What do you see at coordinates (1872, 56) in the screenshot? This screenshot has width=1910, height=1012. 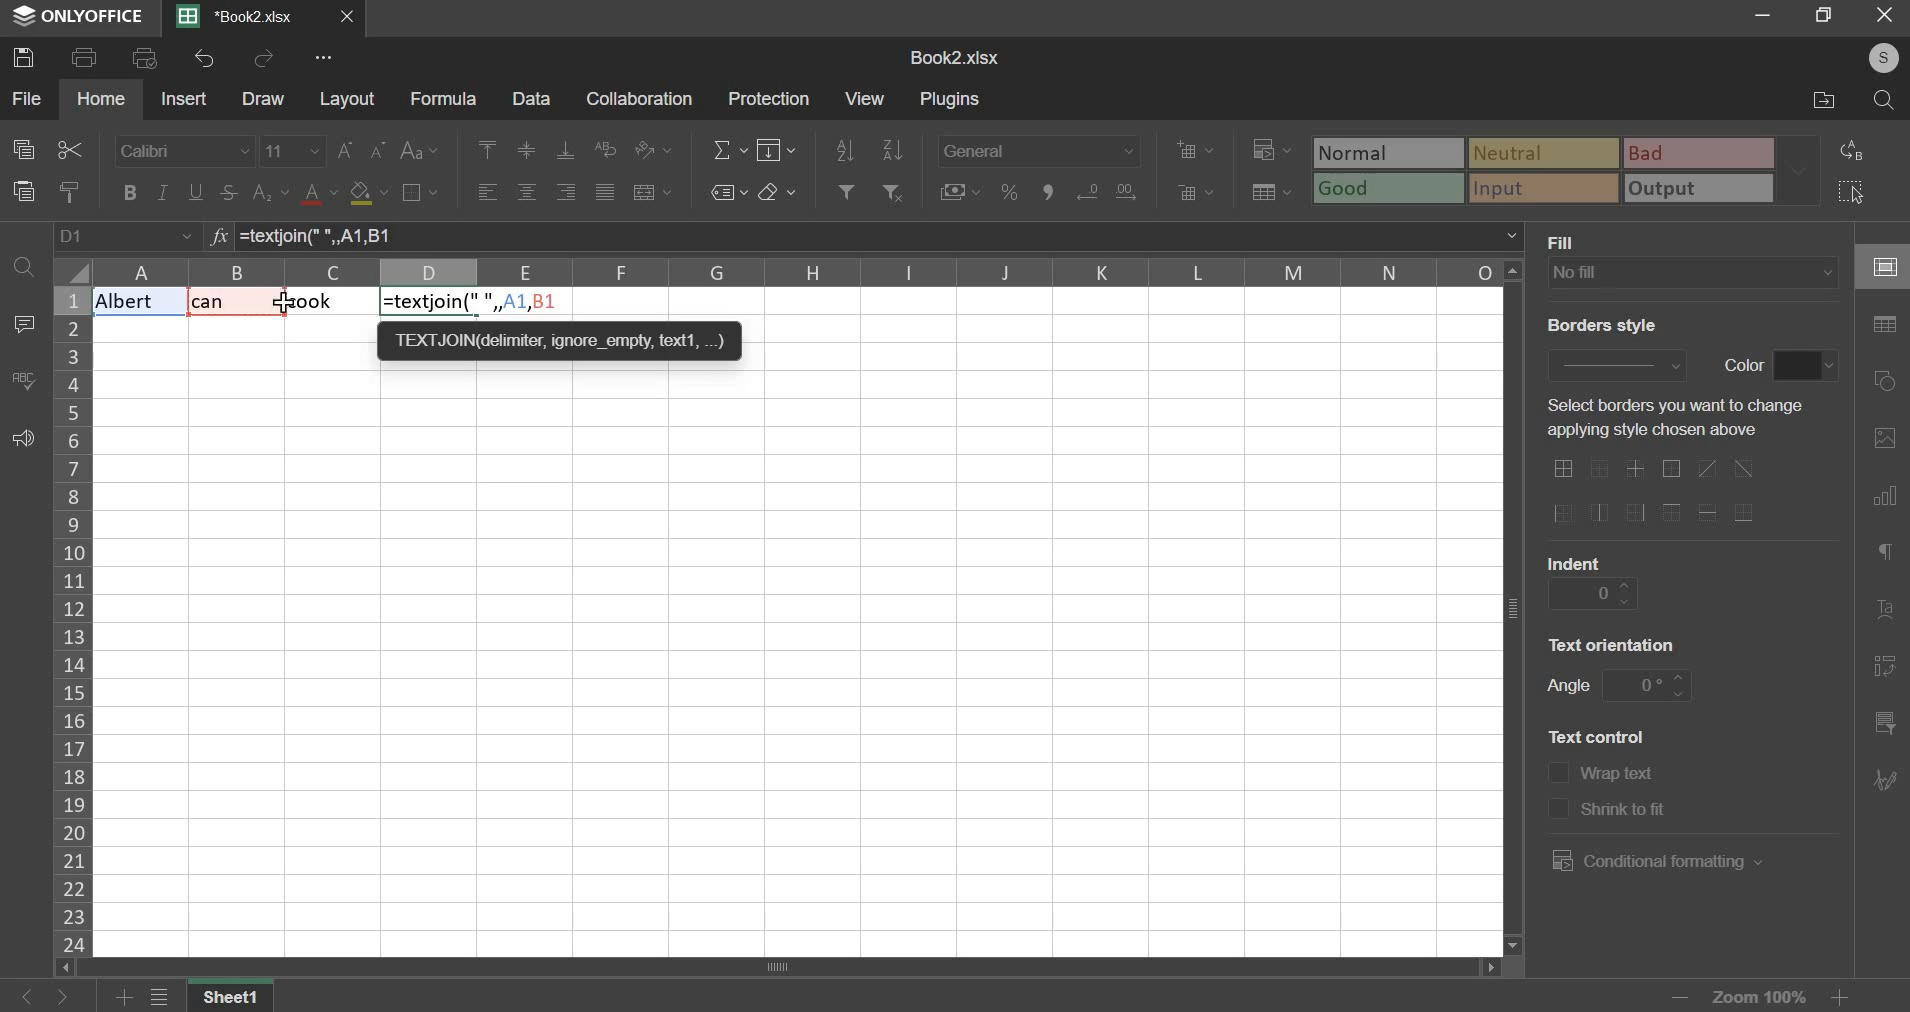 I see `user's account` at bounding box center [1872, 56].